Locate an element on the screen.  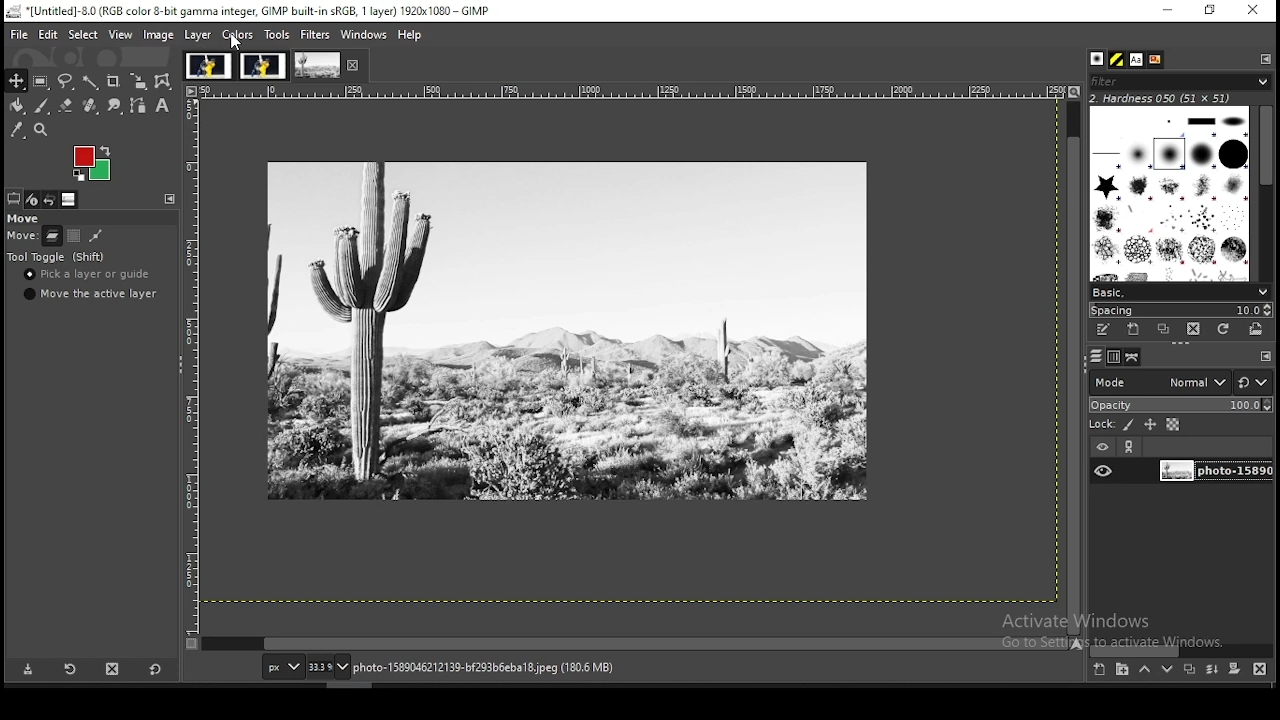
scroll bar is located at coordinates (1266, 191).